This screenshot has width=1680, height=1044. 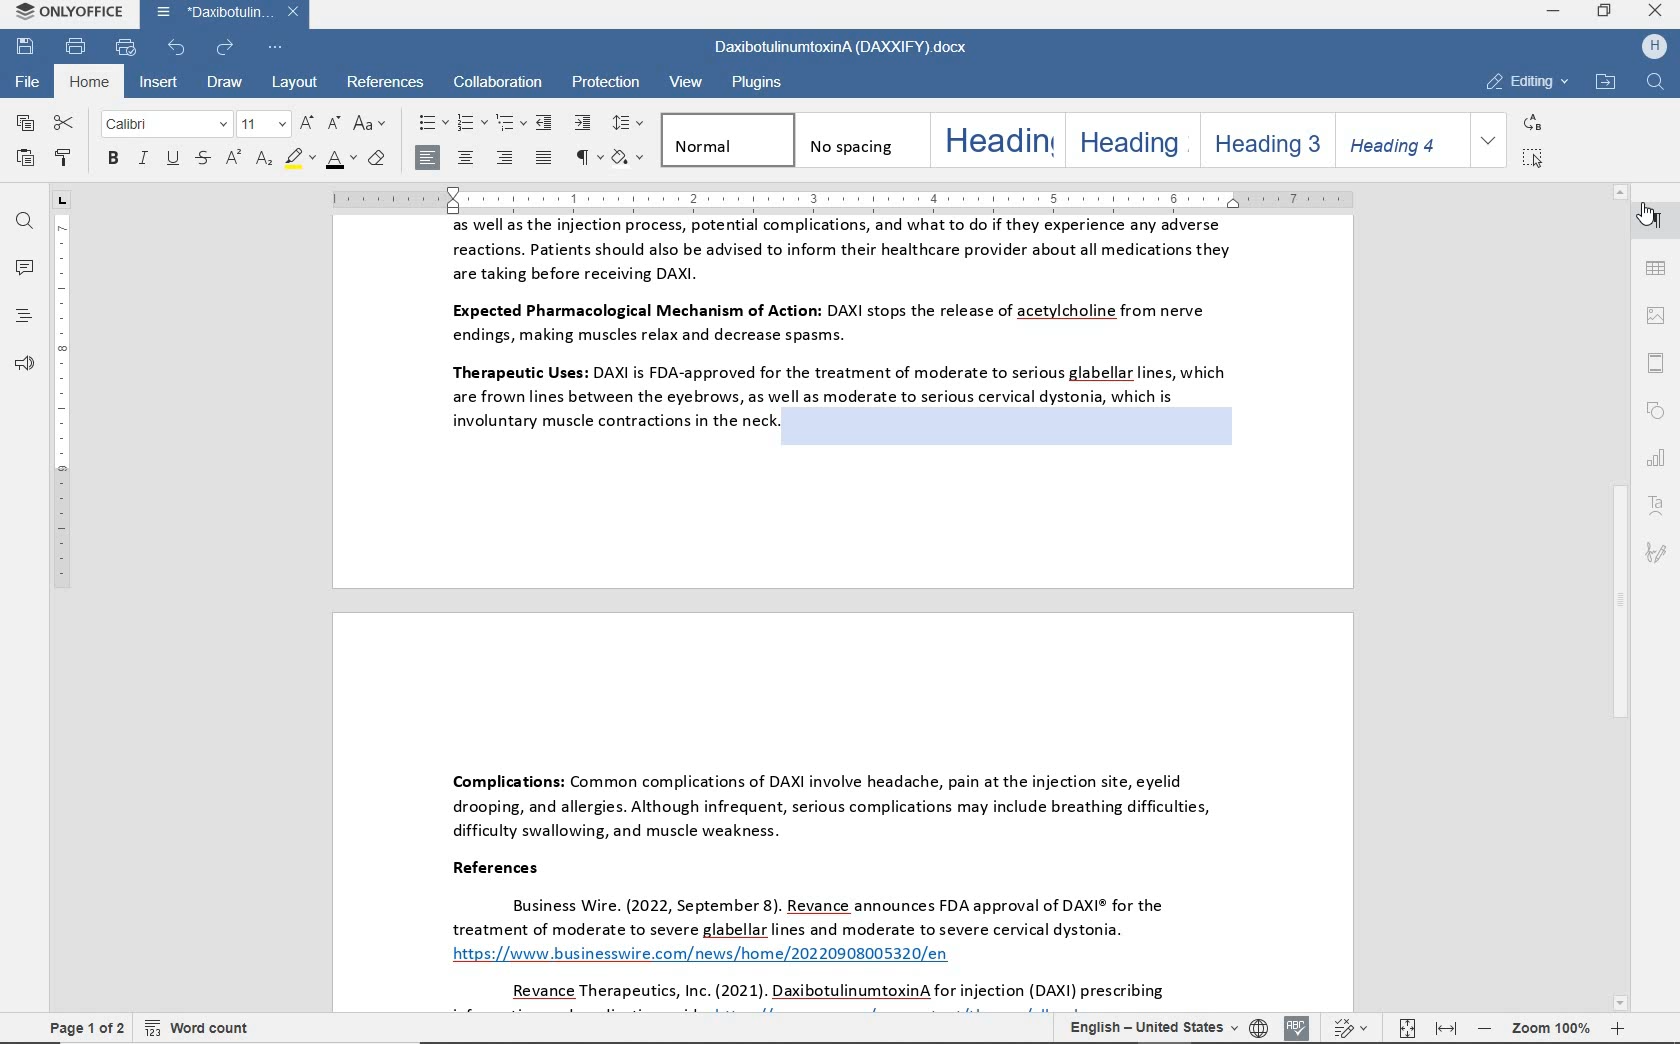 What do you see at coordinates (1533, 157) in the screenshot?
I see `select all` at bounding box center [1533, 157].